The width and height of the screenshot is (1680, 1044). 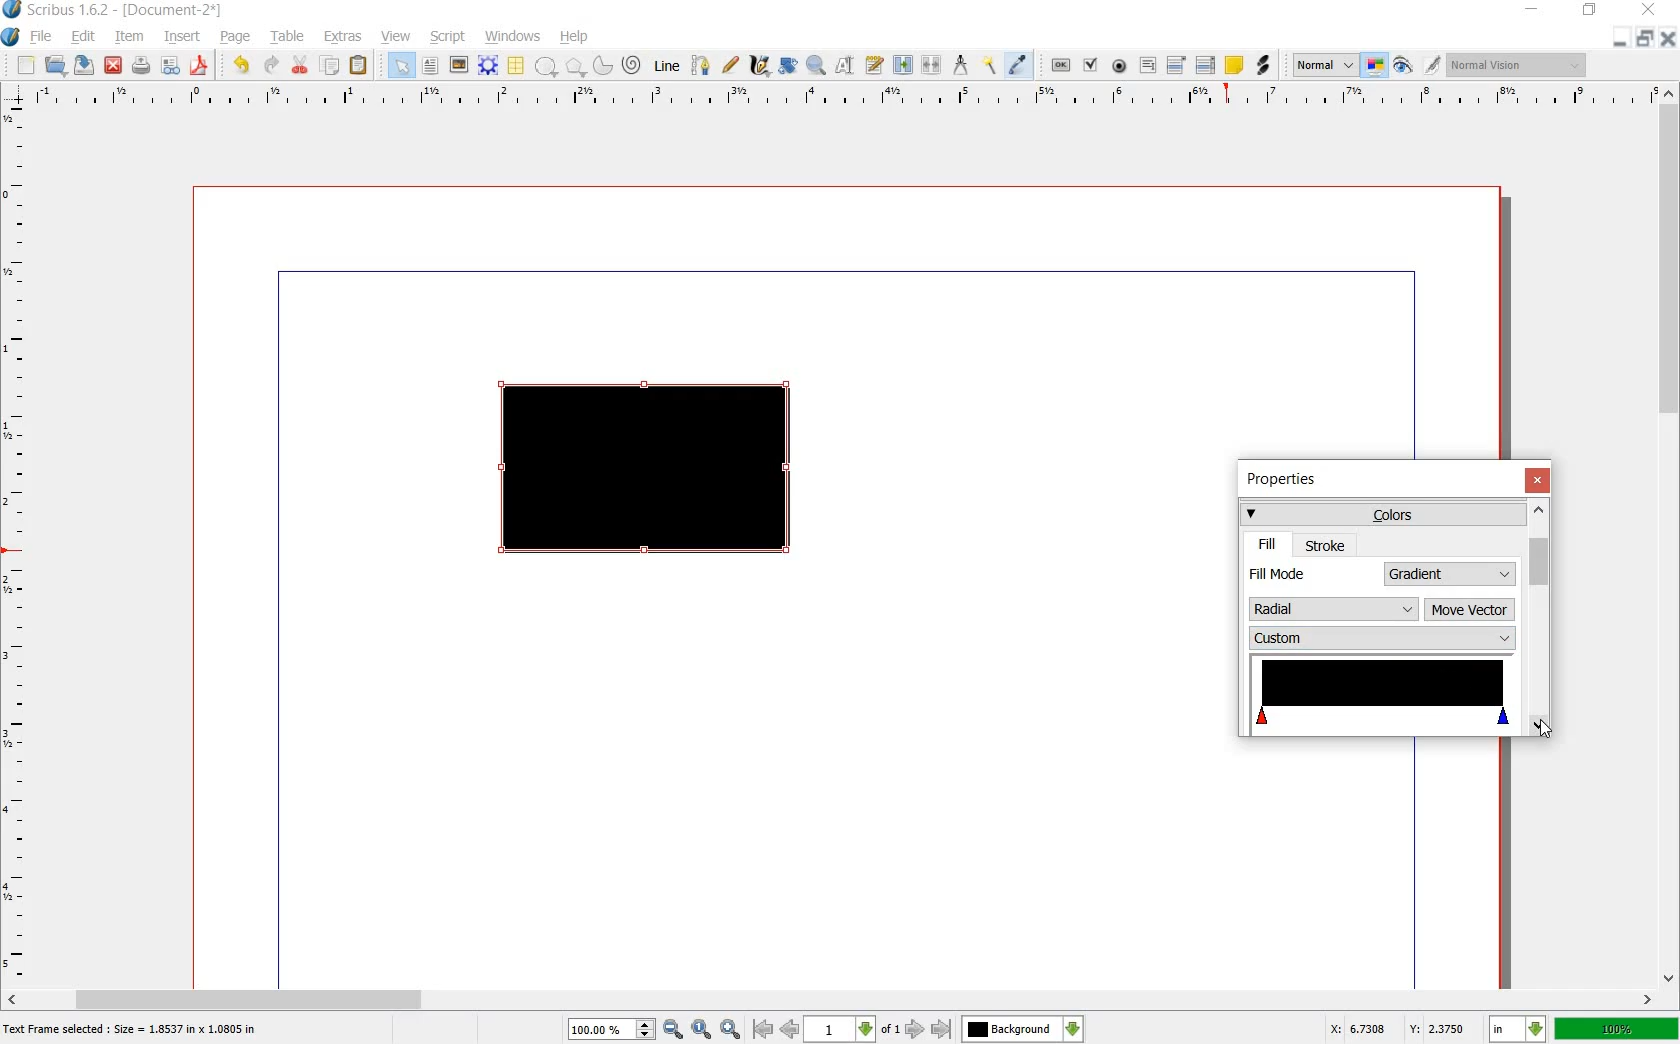 What do you see at coordinates (1590, 13) in the screenshot?
I see `restore` at bounding box center [1590, 13].